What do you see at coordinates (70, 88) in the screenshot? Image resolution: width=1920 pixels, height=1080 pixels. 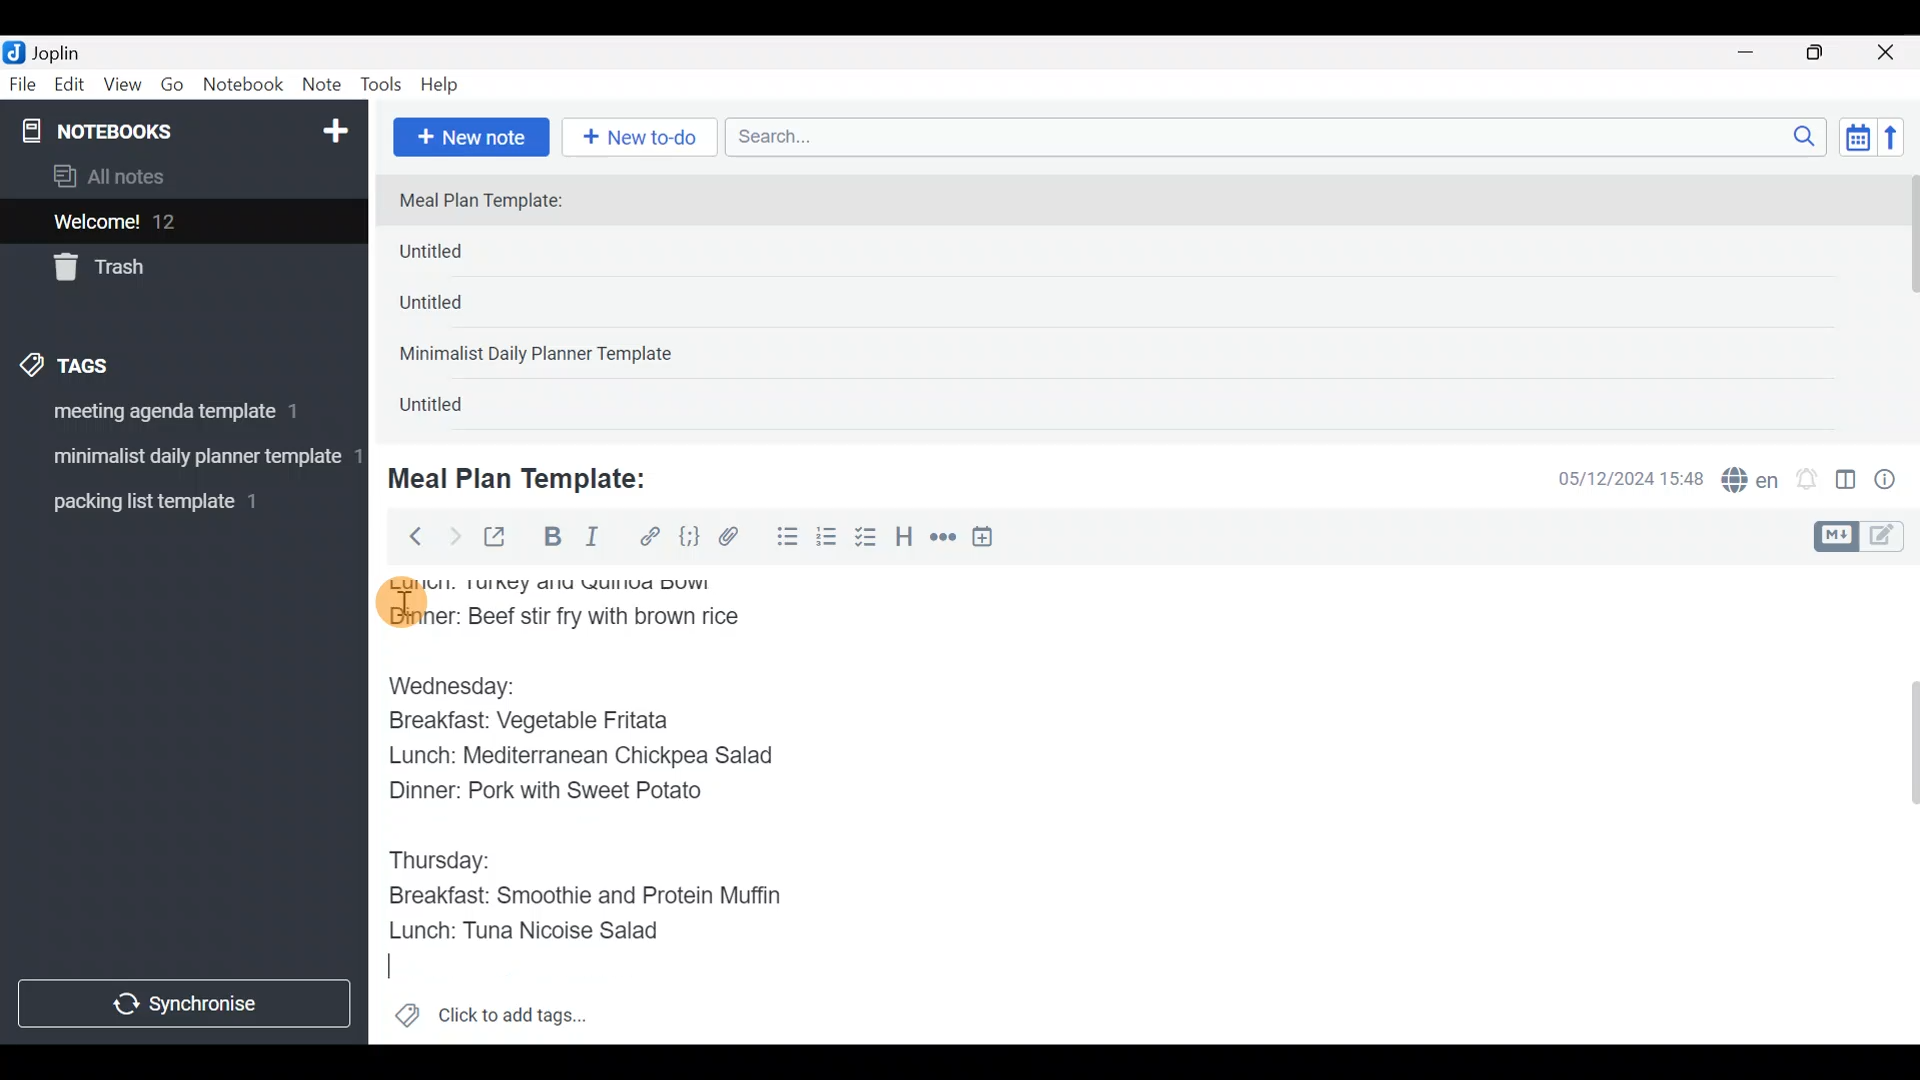 I see `Edit` at bounding box center [70, 88].